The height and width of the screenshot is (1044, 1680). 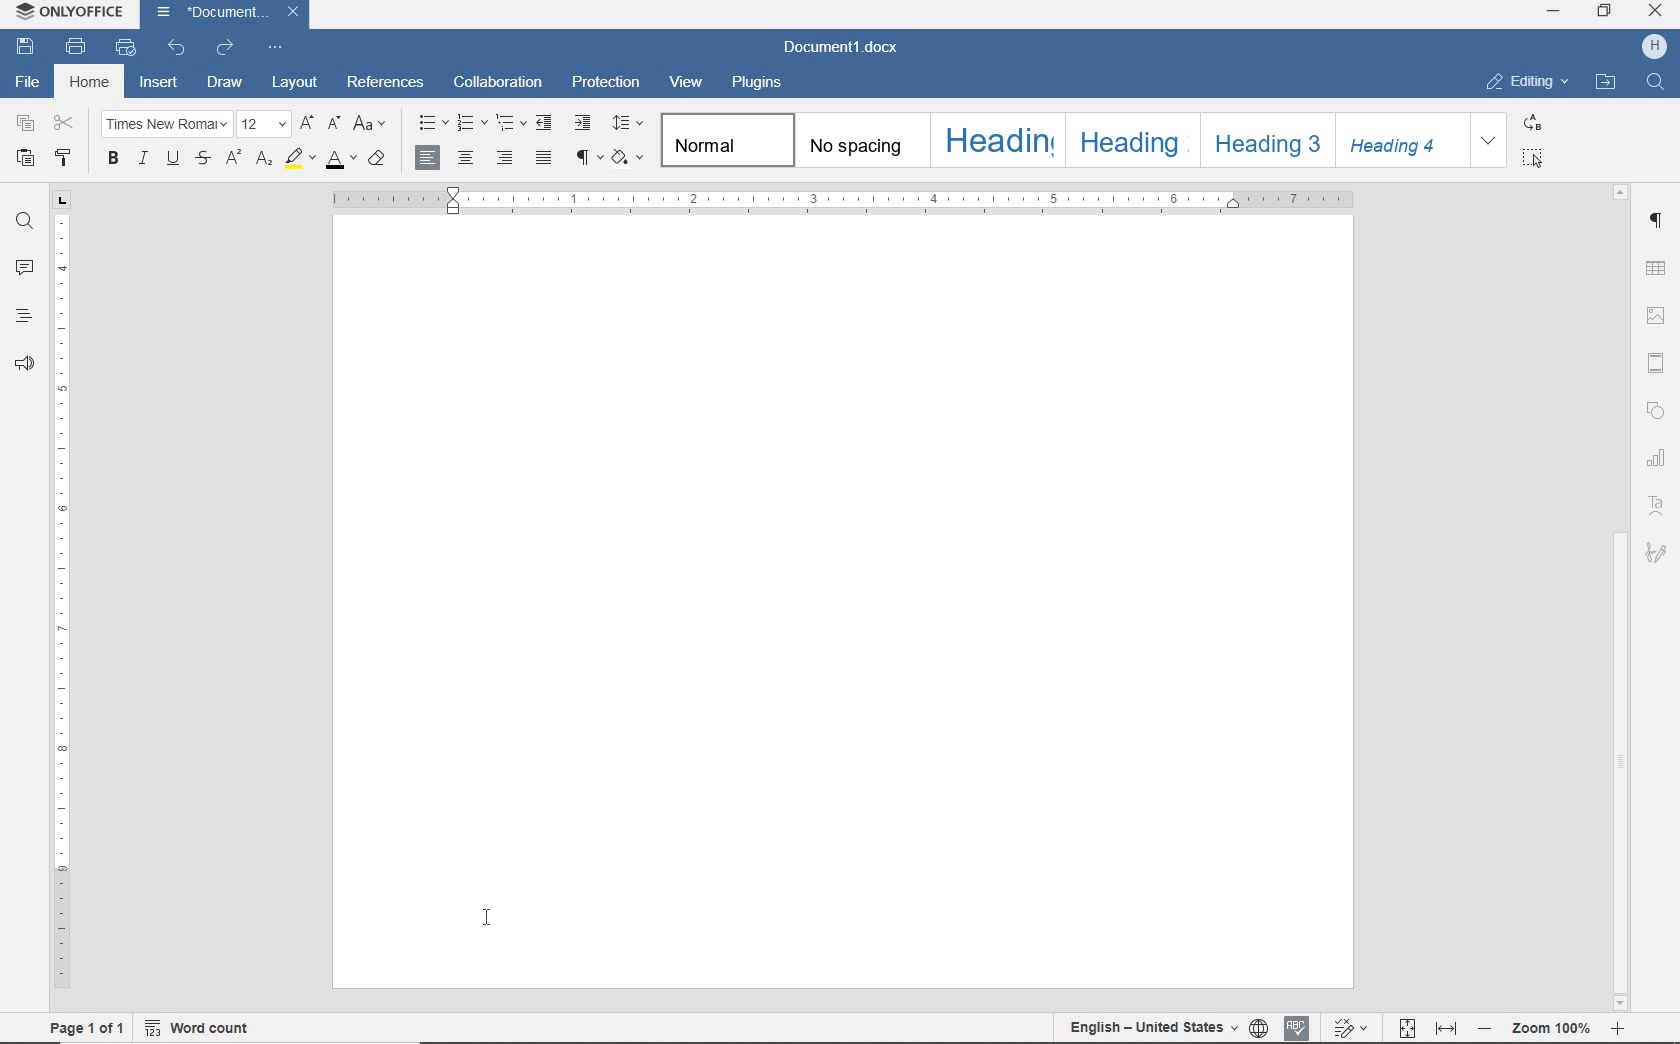 What do you see at coordinates (59, 591) in the screenshot?
I see `ruler` at bounding box center [59, 591].